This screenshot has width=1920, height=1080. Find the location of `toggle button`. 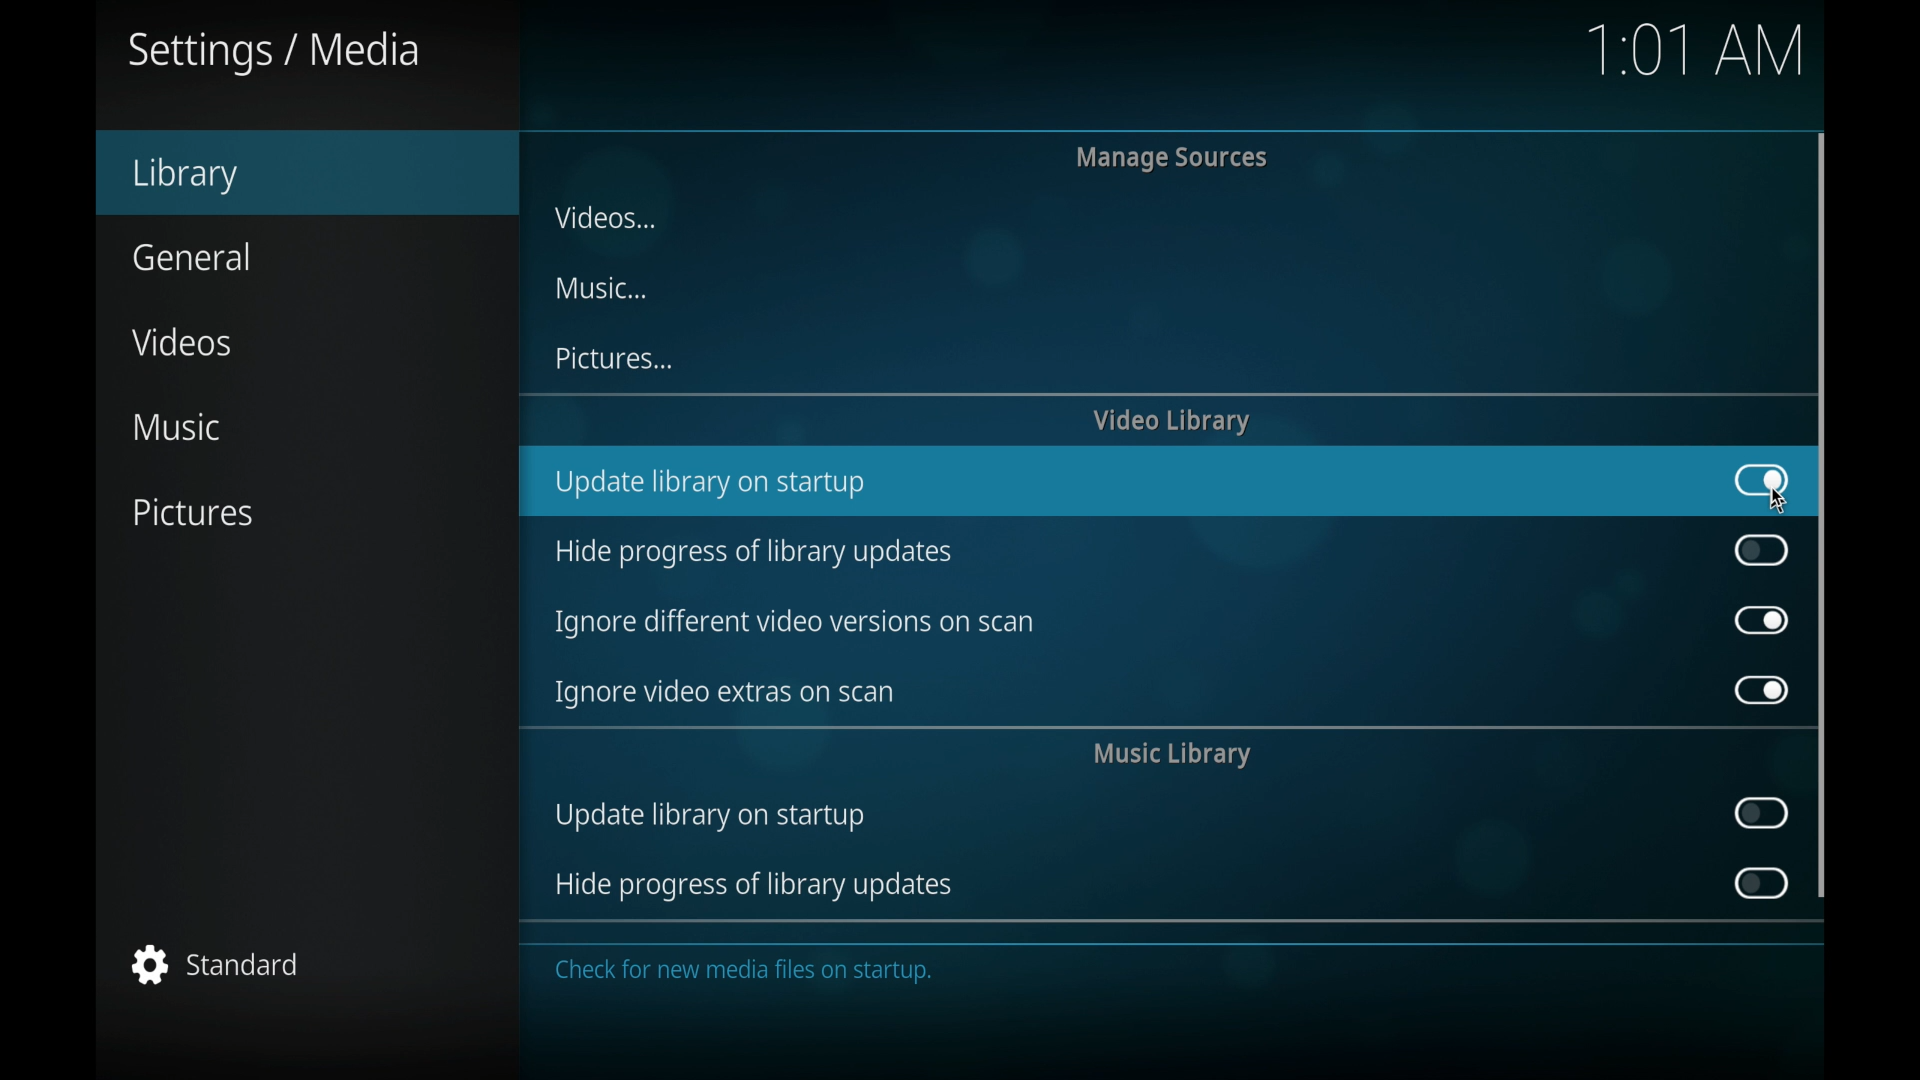

toggle button is located at coordinates (1762, 813).